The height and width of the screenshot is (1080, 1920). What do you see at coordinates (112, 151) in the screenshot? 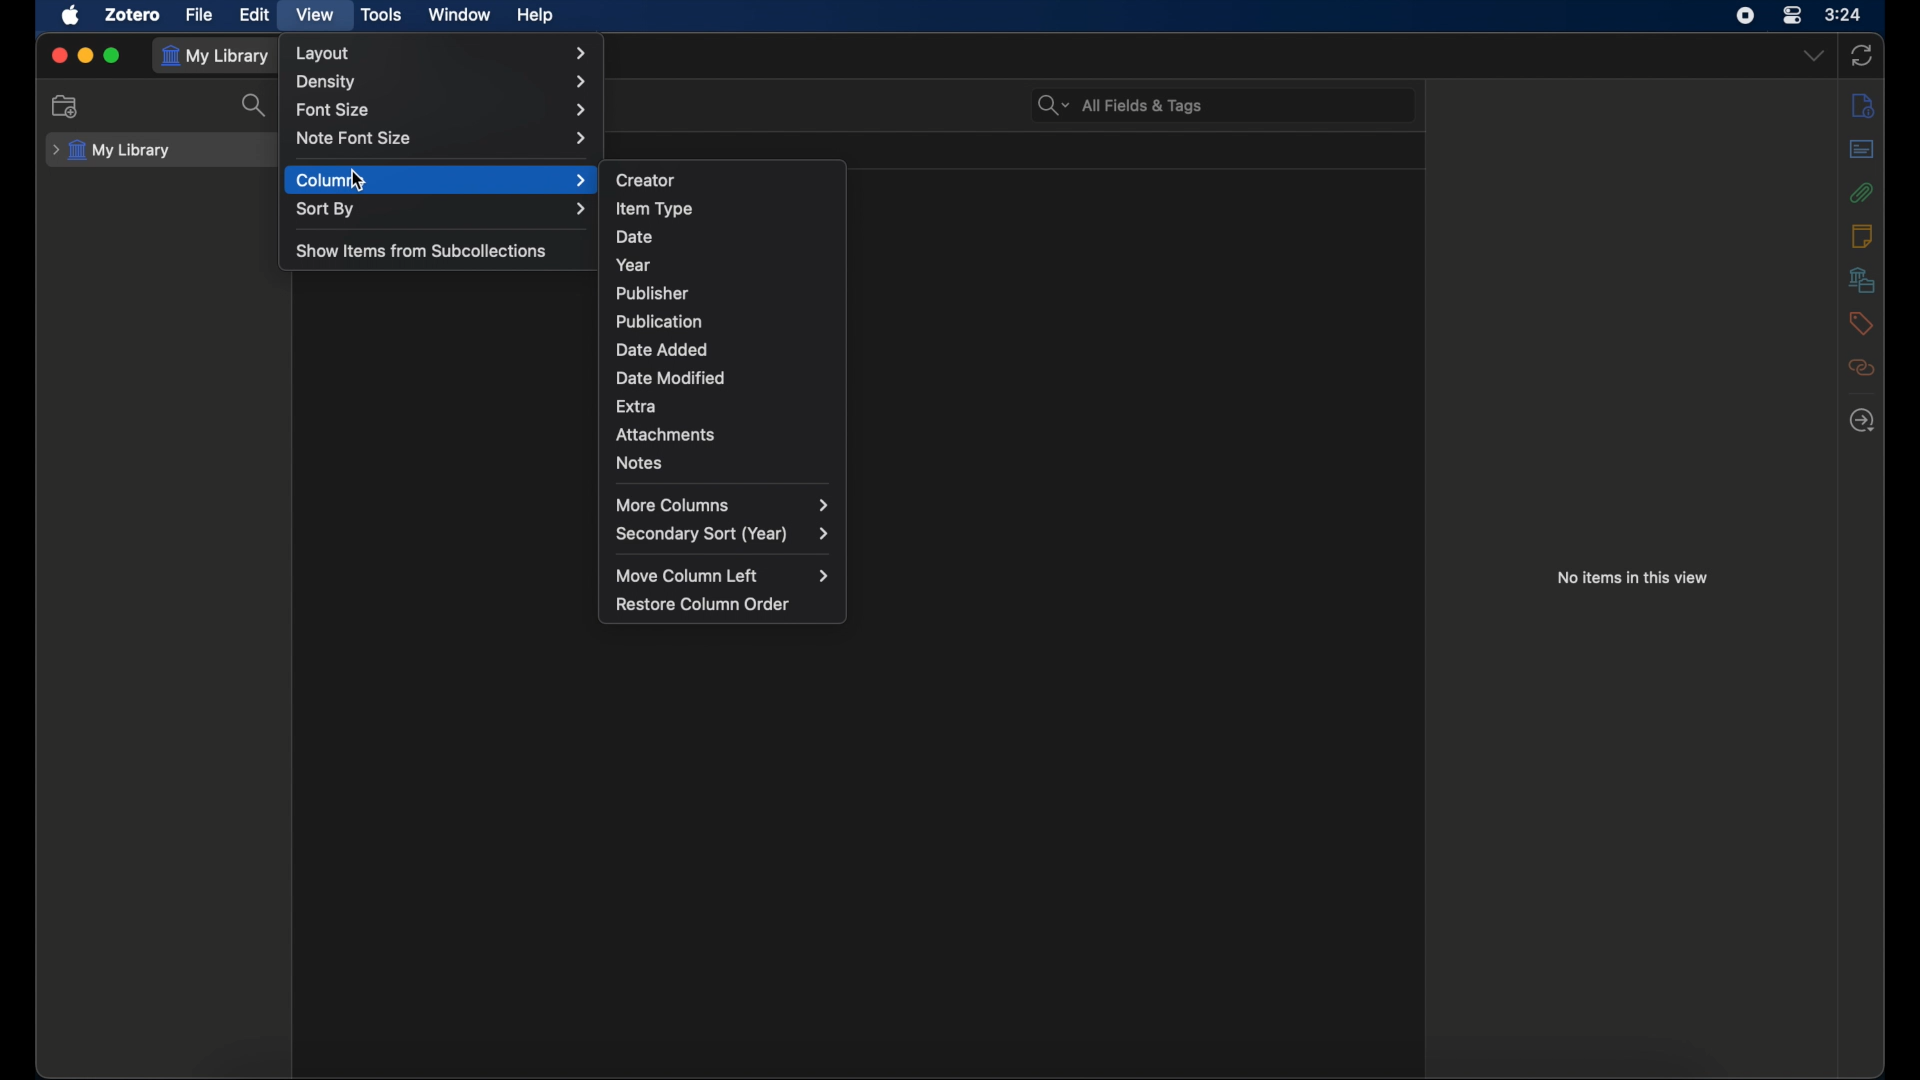
I see `my library` at bounding box center [112, 151].